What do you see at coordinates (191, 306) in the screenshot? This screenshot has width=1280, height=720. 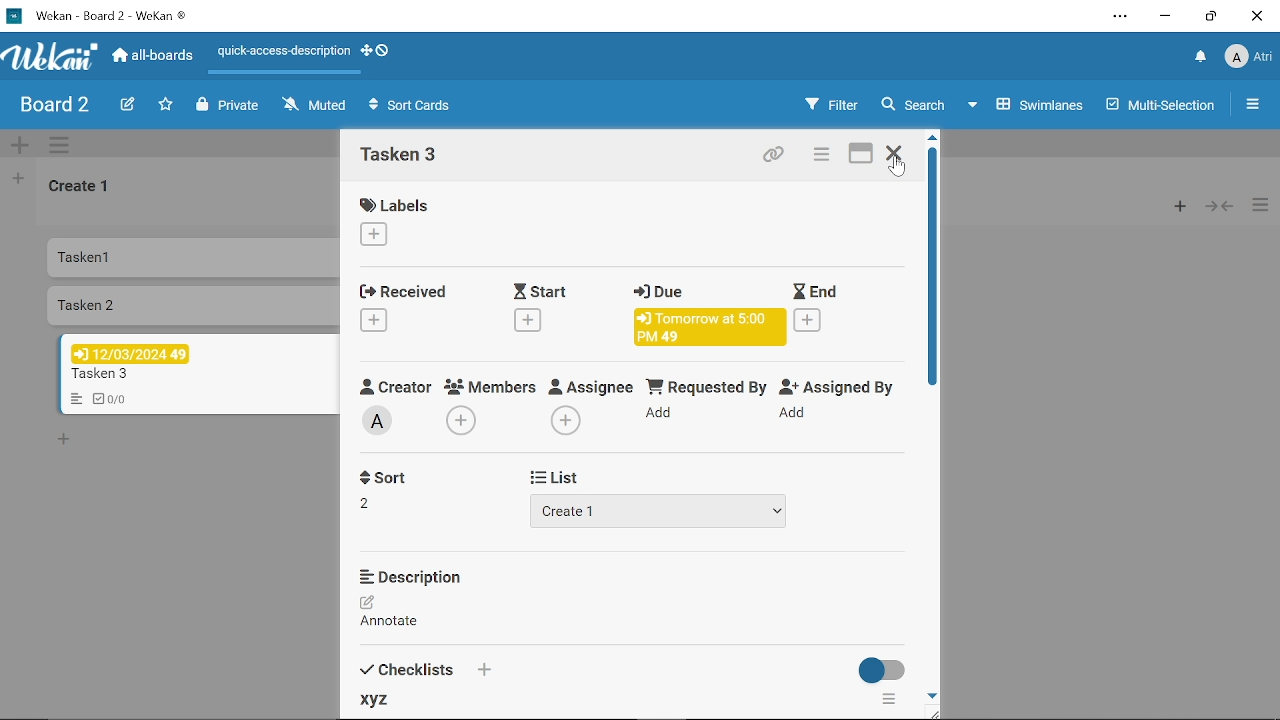 I see `Tasken2` at bounding box center [191, 306].